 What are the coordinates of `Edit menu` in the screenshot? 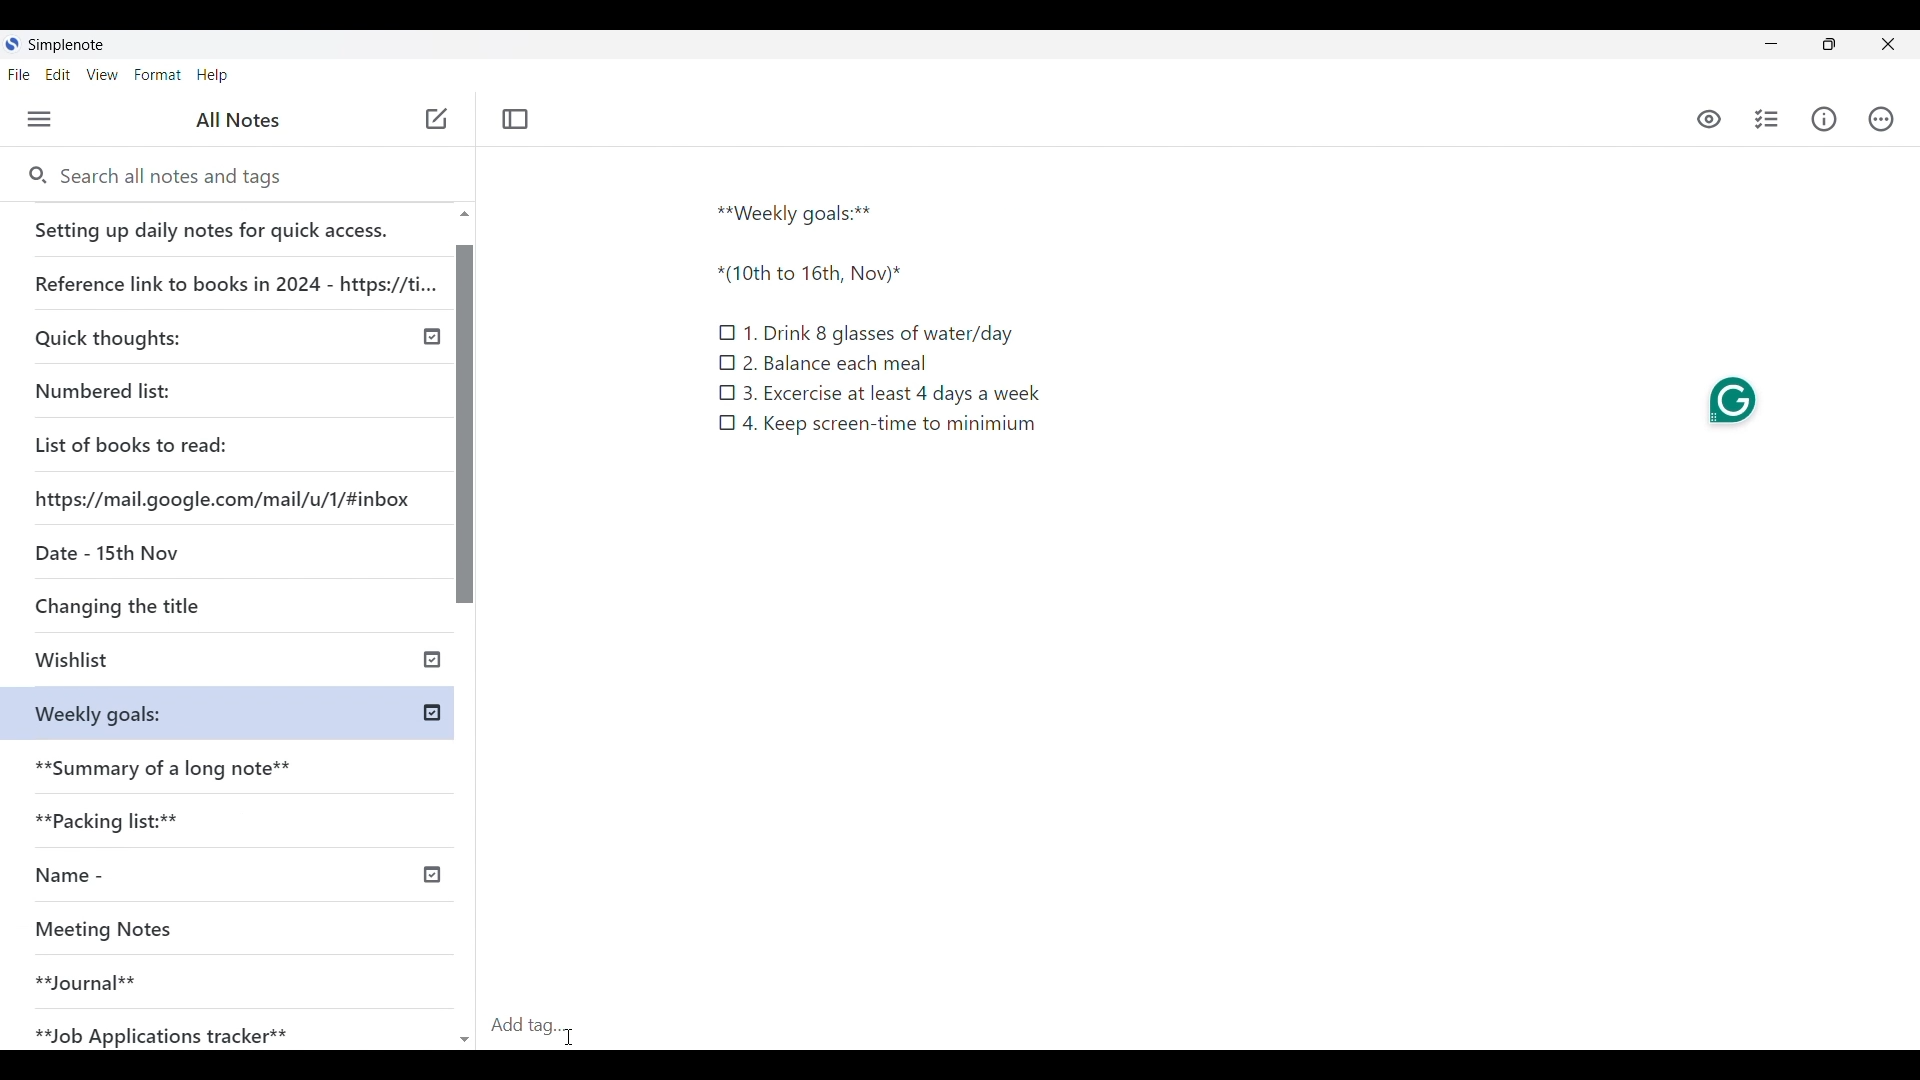 It's located at (58, 75).